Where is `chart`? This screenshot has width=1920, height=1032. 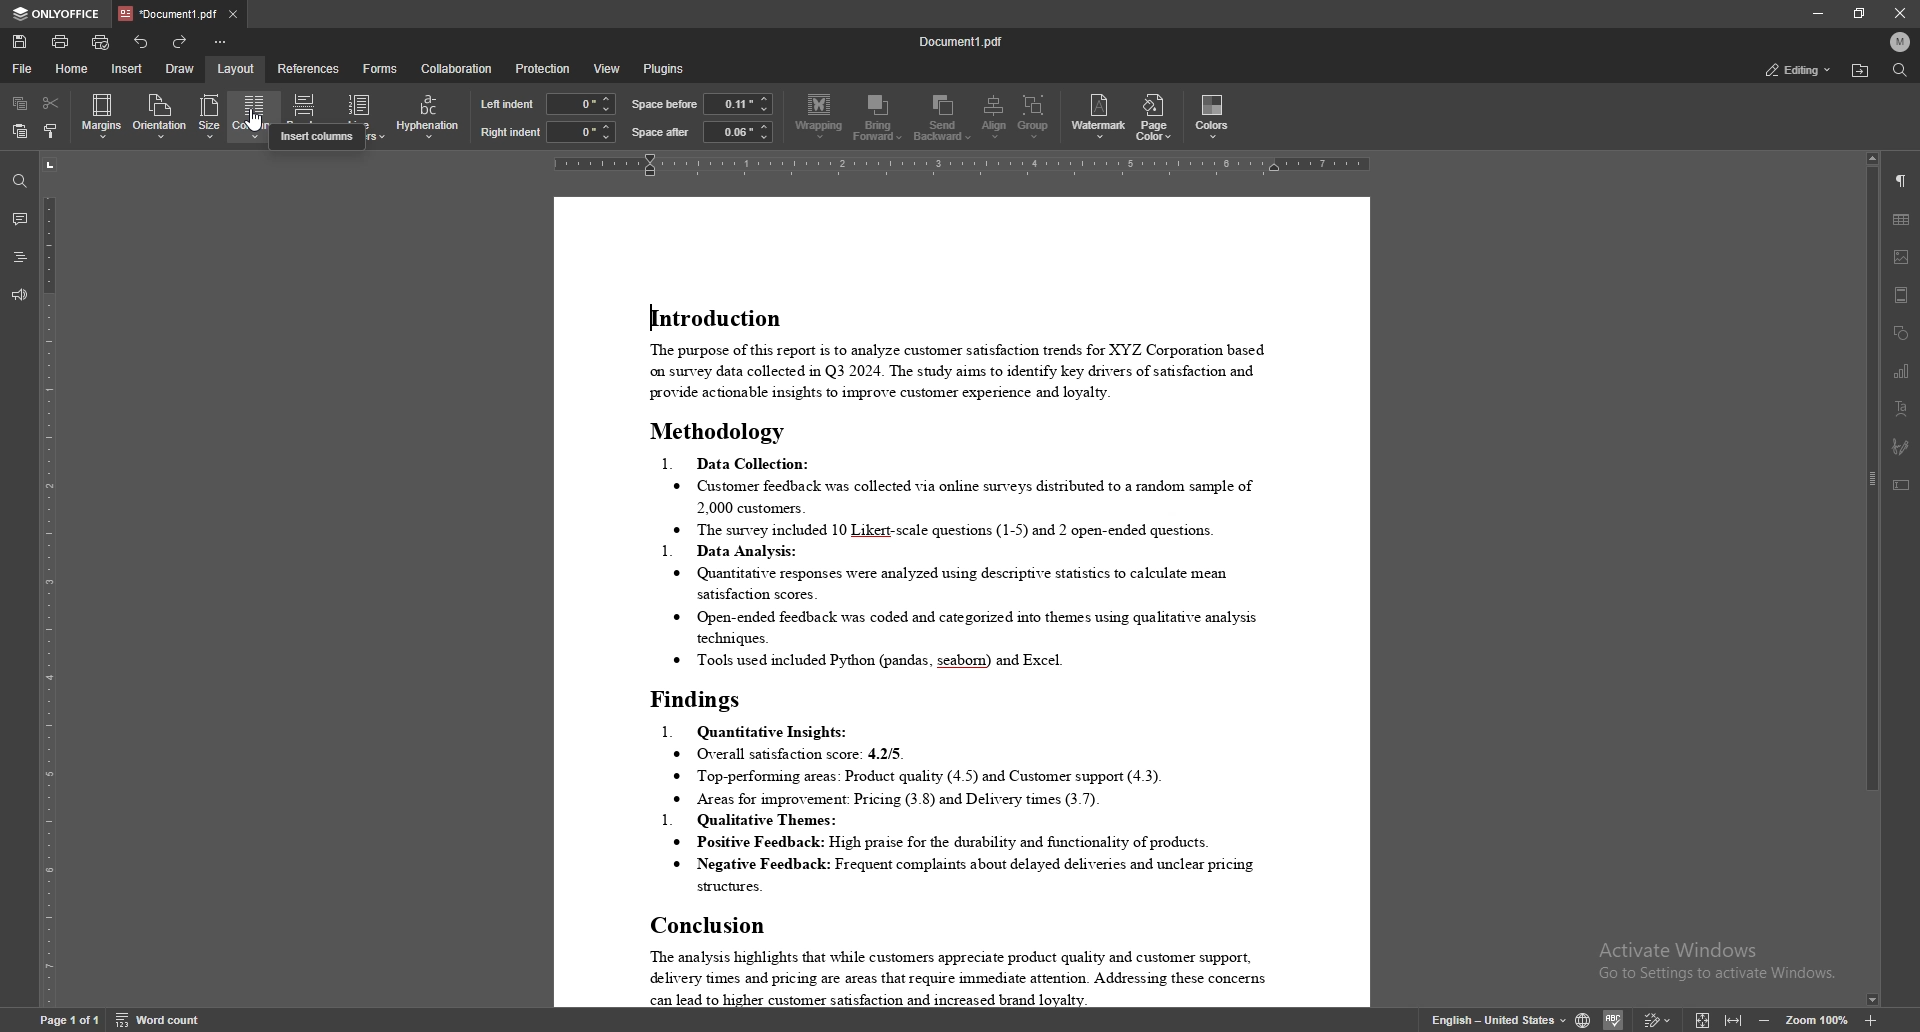 chart is located at coordinates (1902, 370).